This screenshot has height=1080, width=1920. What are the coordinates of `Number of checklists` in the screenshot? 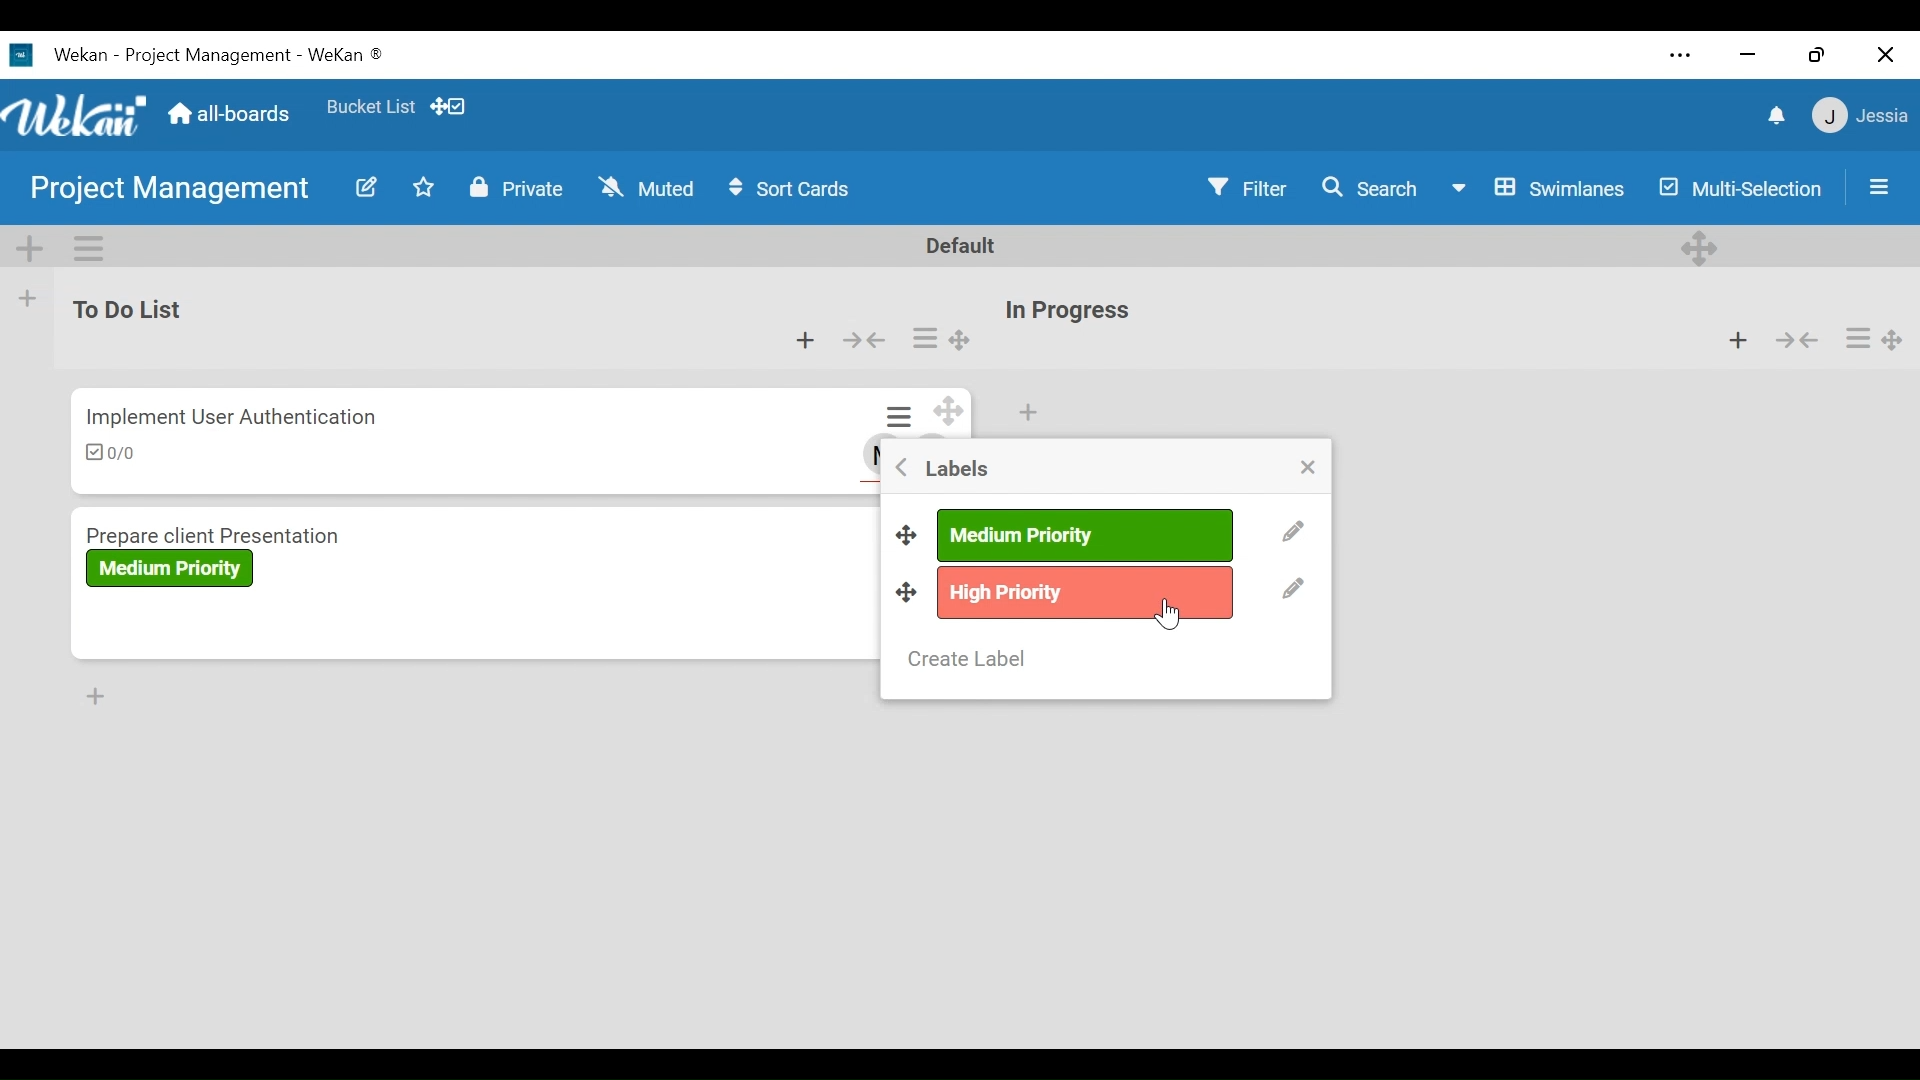 It's located at (111, 453).